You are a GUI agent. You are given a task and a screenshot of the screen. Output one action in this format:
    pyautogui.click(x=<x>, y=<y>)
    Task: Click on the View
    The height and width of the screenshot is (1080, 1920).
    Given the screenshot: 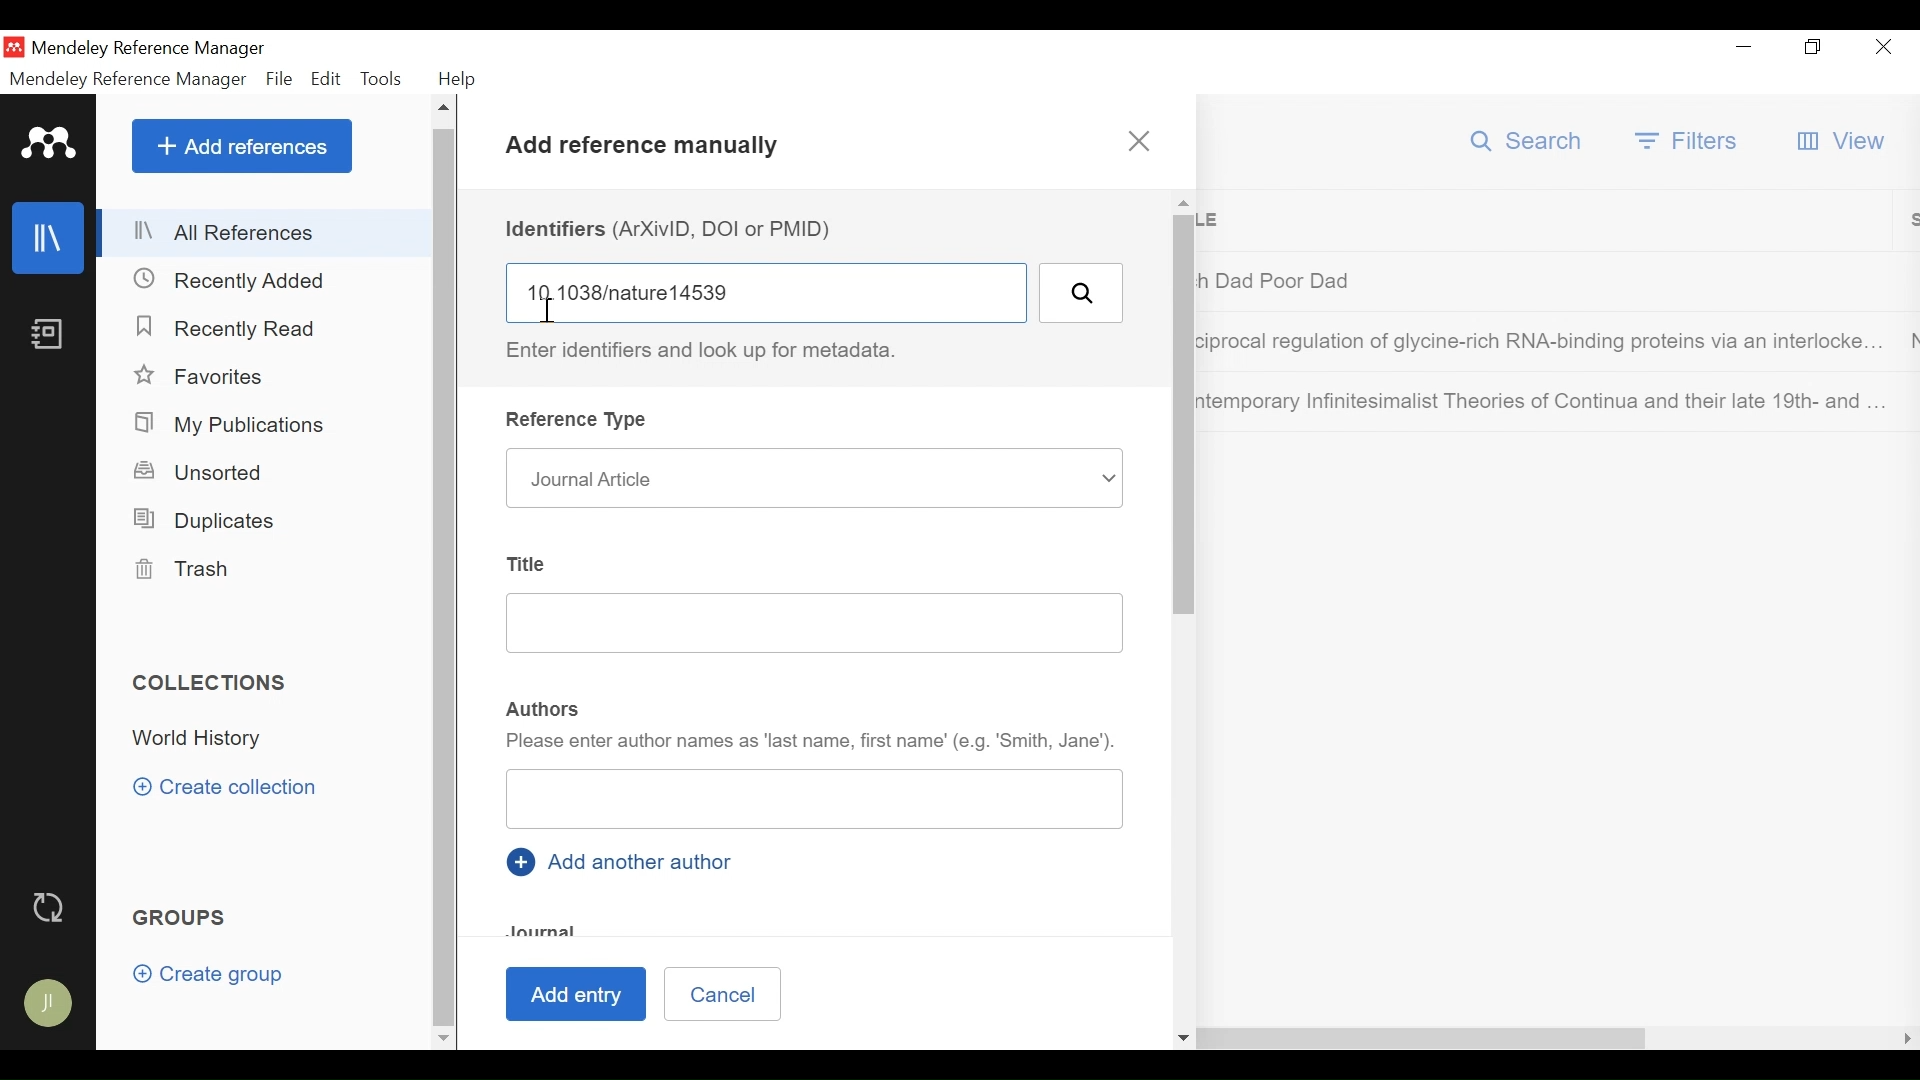 What is the action you would take?
    pyautogui.click(x=1843, y=142)
    